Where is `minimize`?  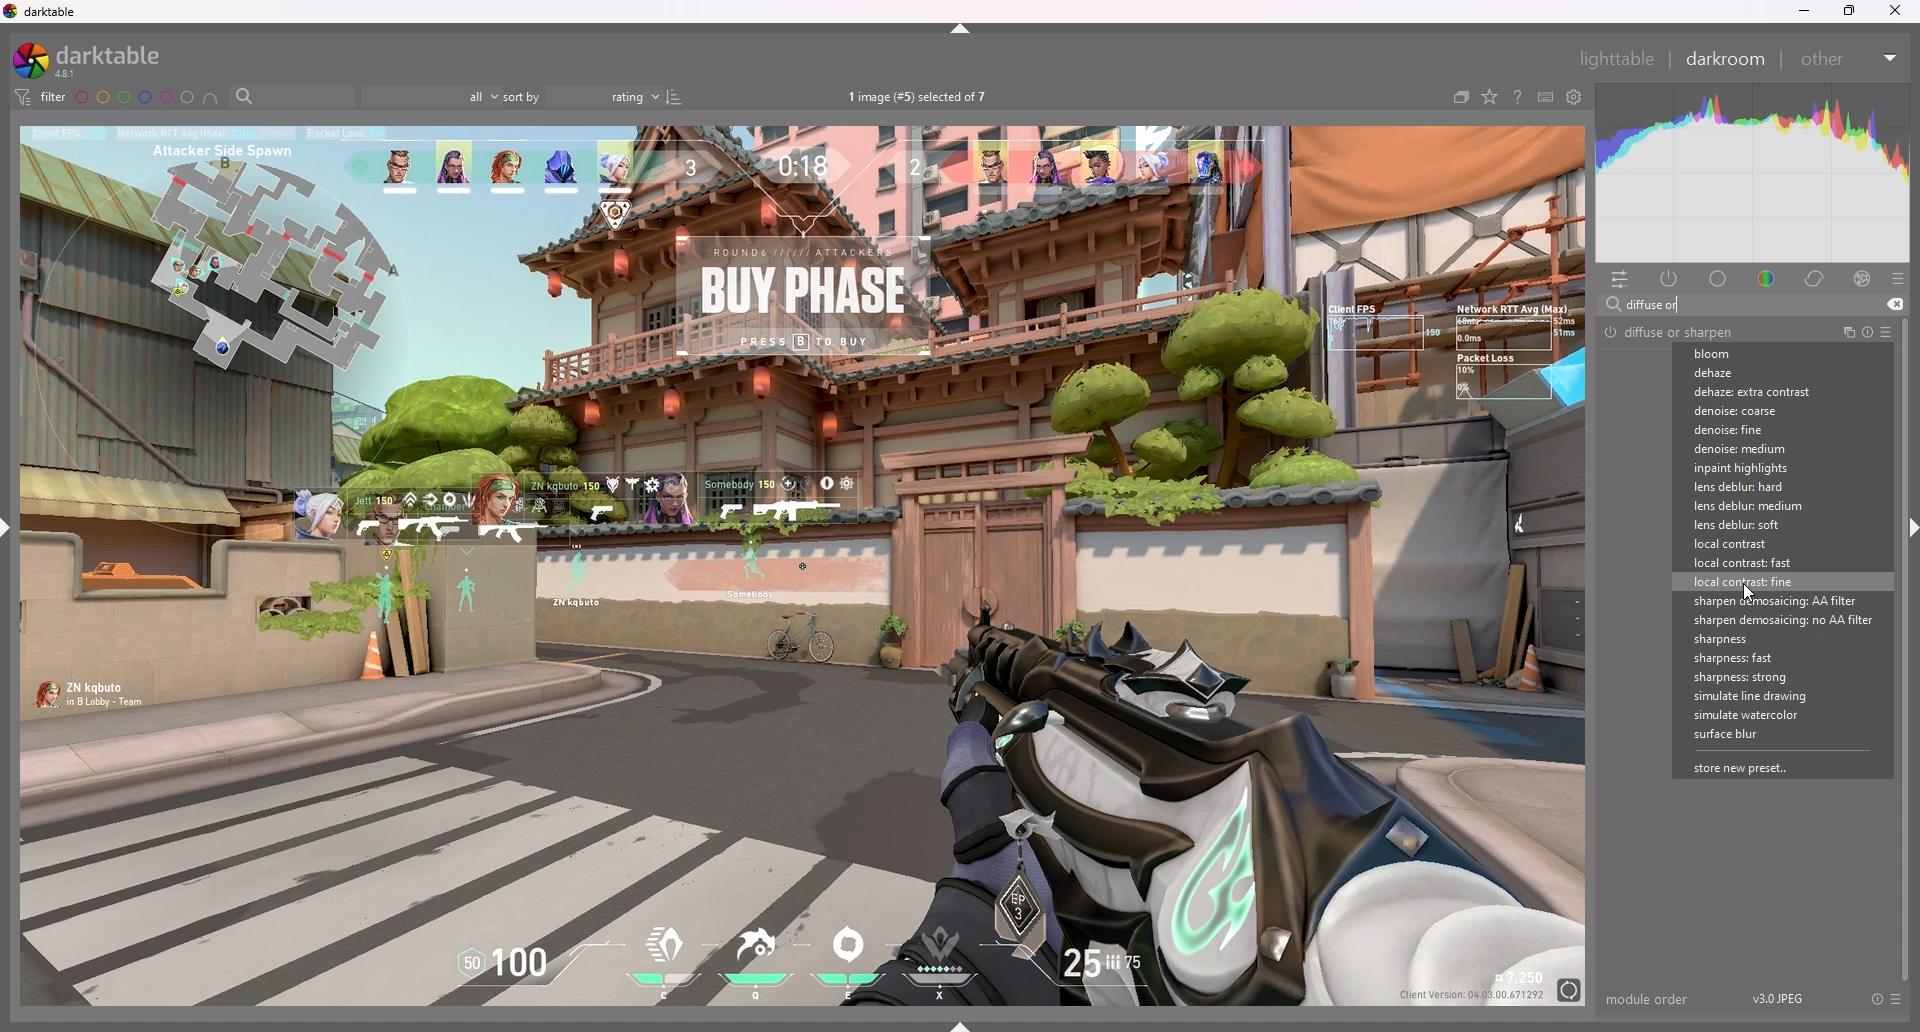
minimize is located at coordinates (1807, 11).